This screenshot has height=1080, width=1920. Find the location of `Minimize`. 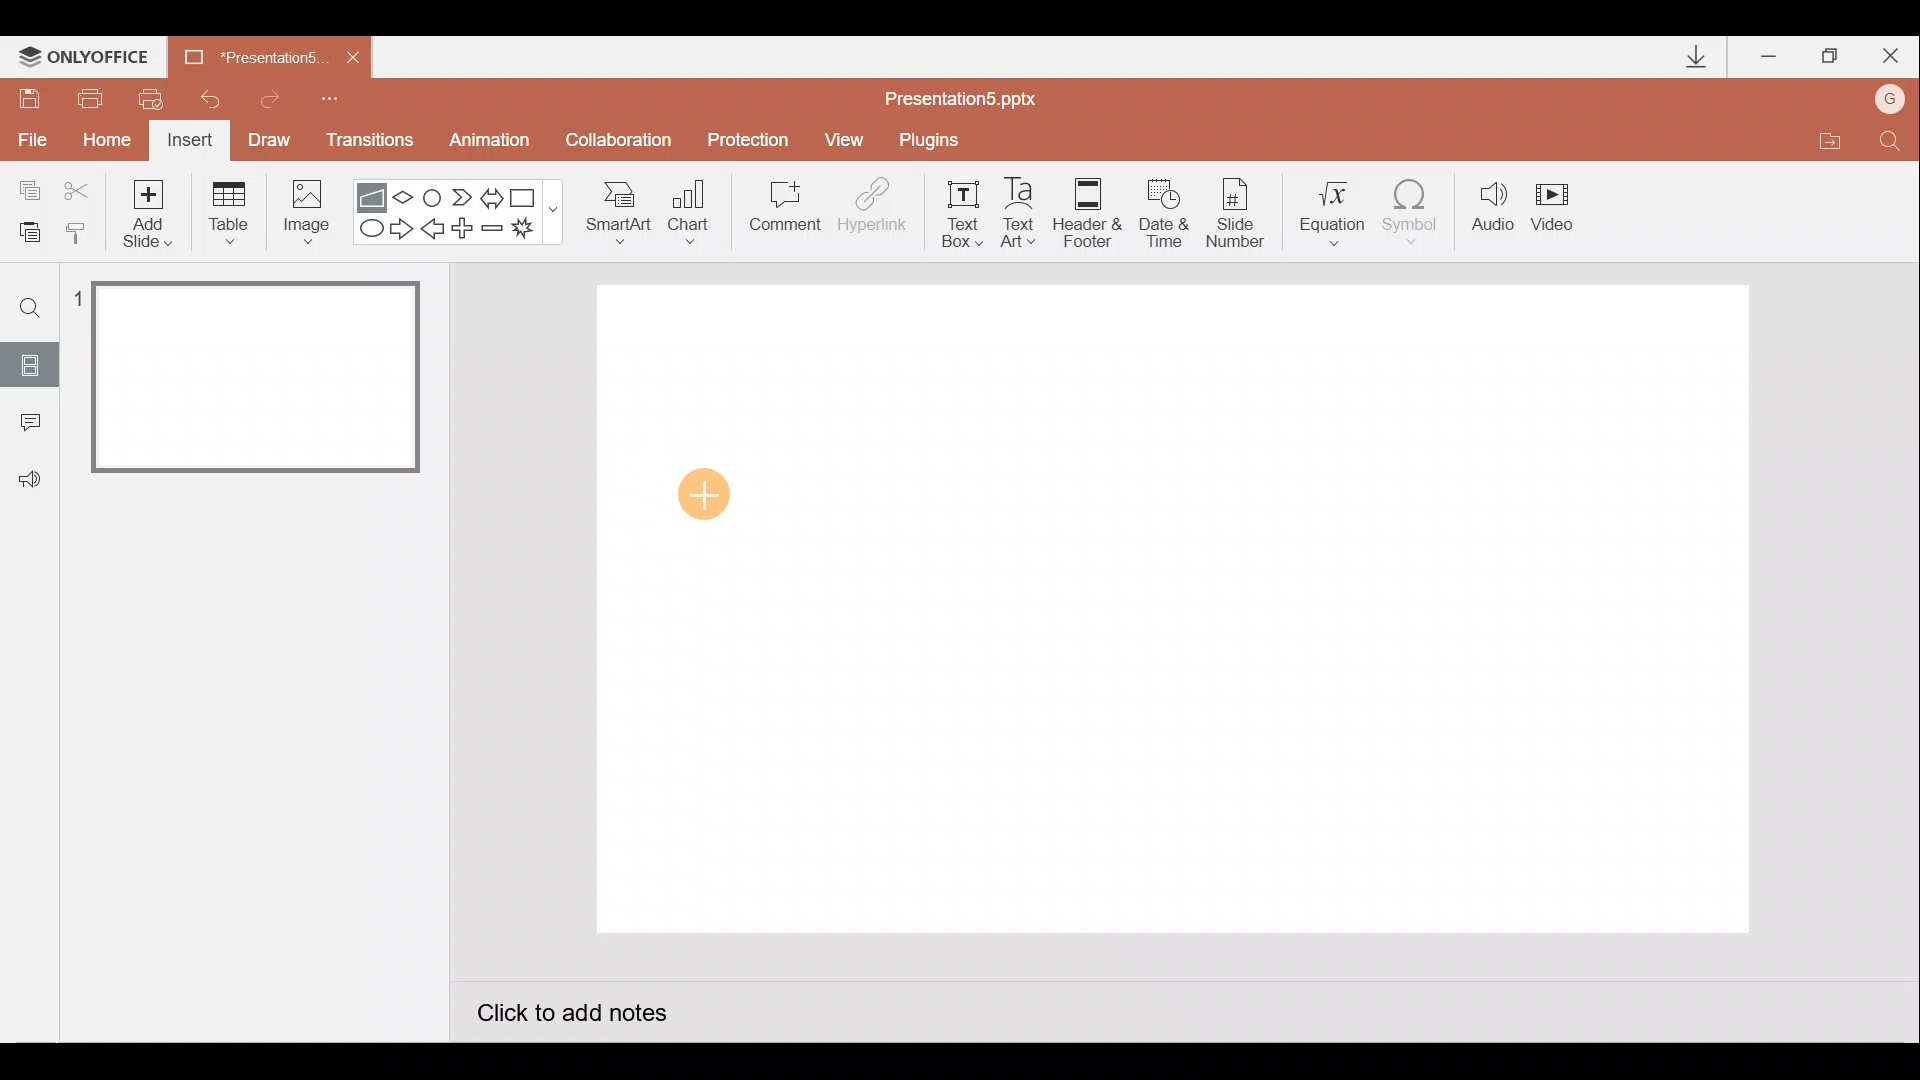

Minimize is located at coordinates (1771, 58).